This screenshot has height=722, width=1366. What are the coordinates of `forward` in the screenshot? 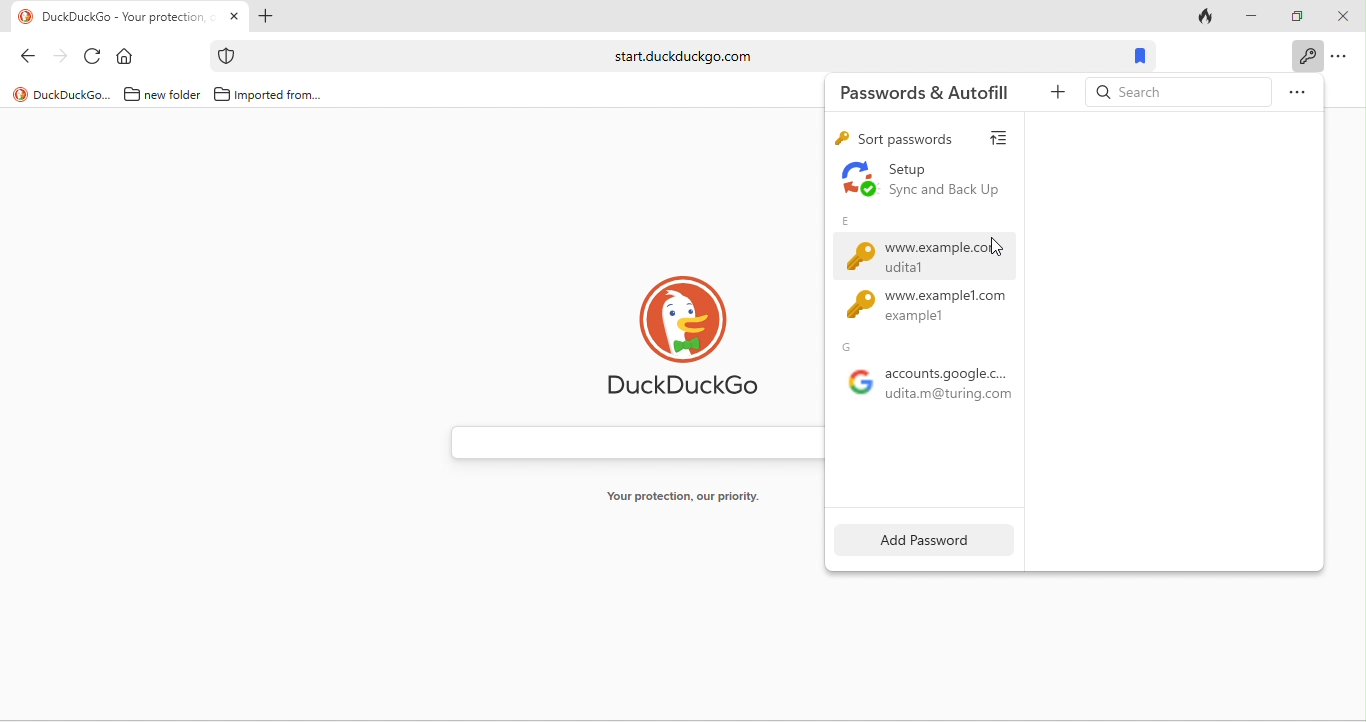 It's located at (62, 60).